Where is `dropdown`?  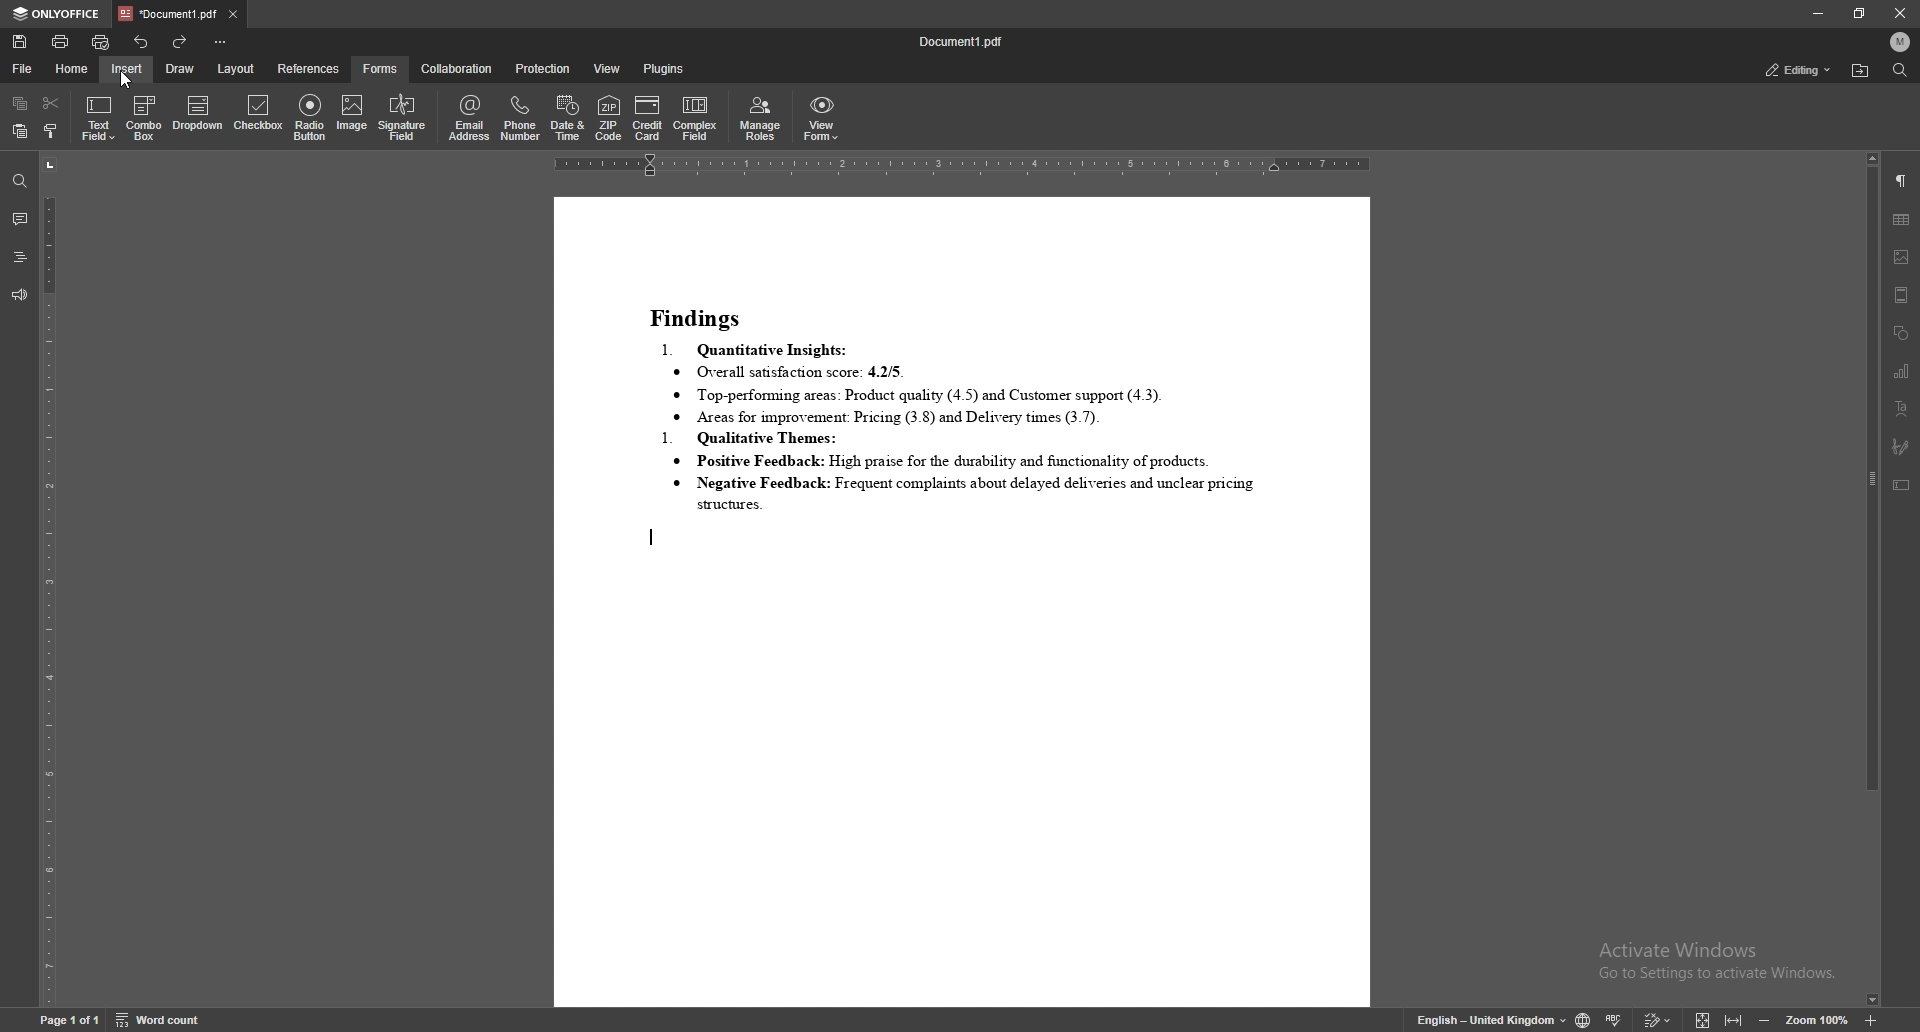 dropdown is located at coordinates (198, 113).